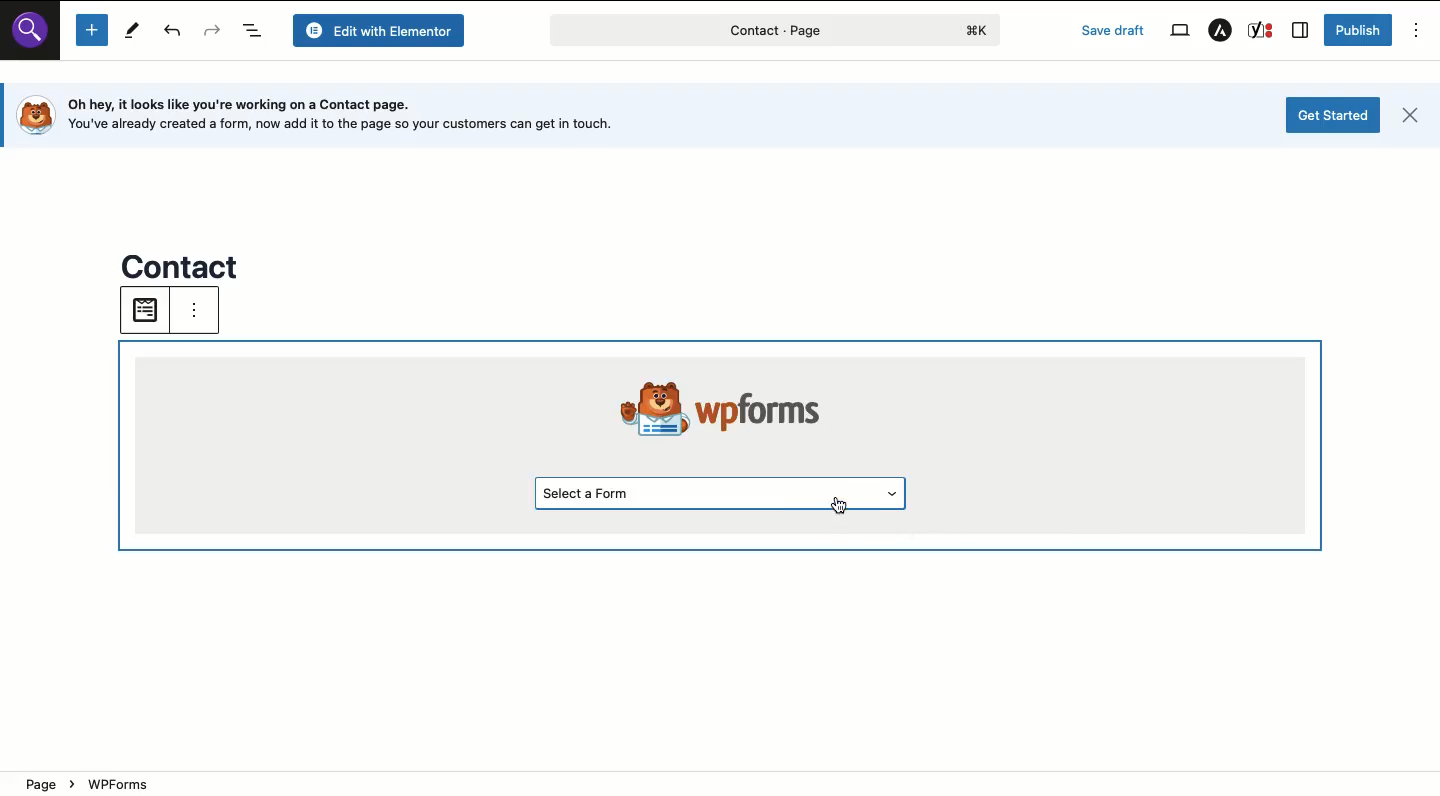  Describe the element at coordinates (1357, 30) in the screenshot. I see `Publish` at that location.